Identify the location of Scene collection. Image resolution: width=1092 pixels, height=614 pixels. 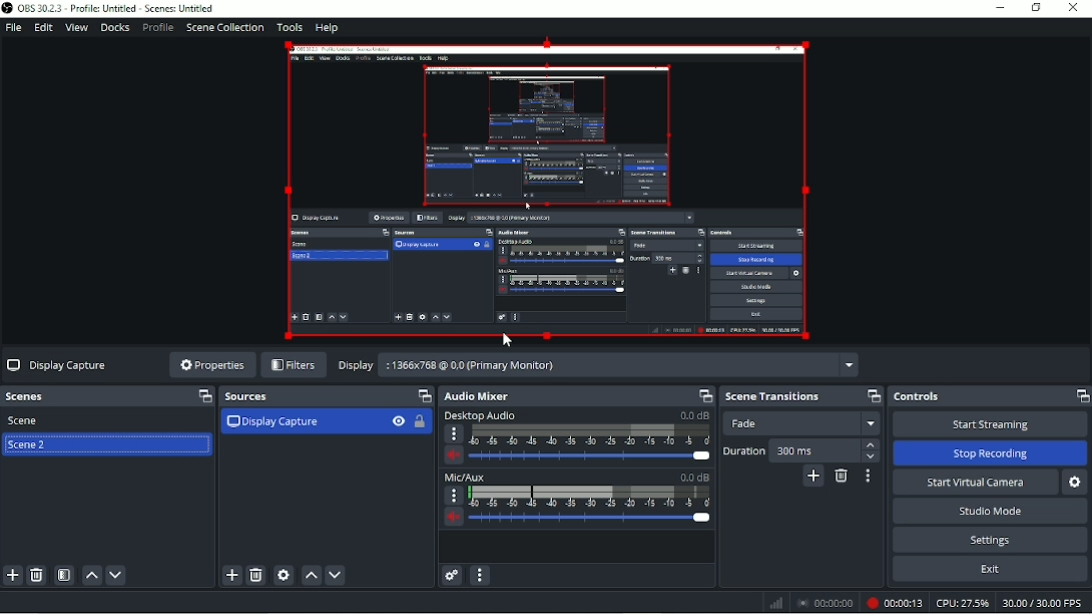
(226, 27).